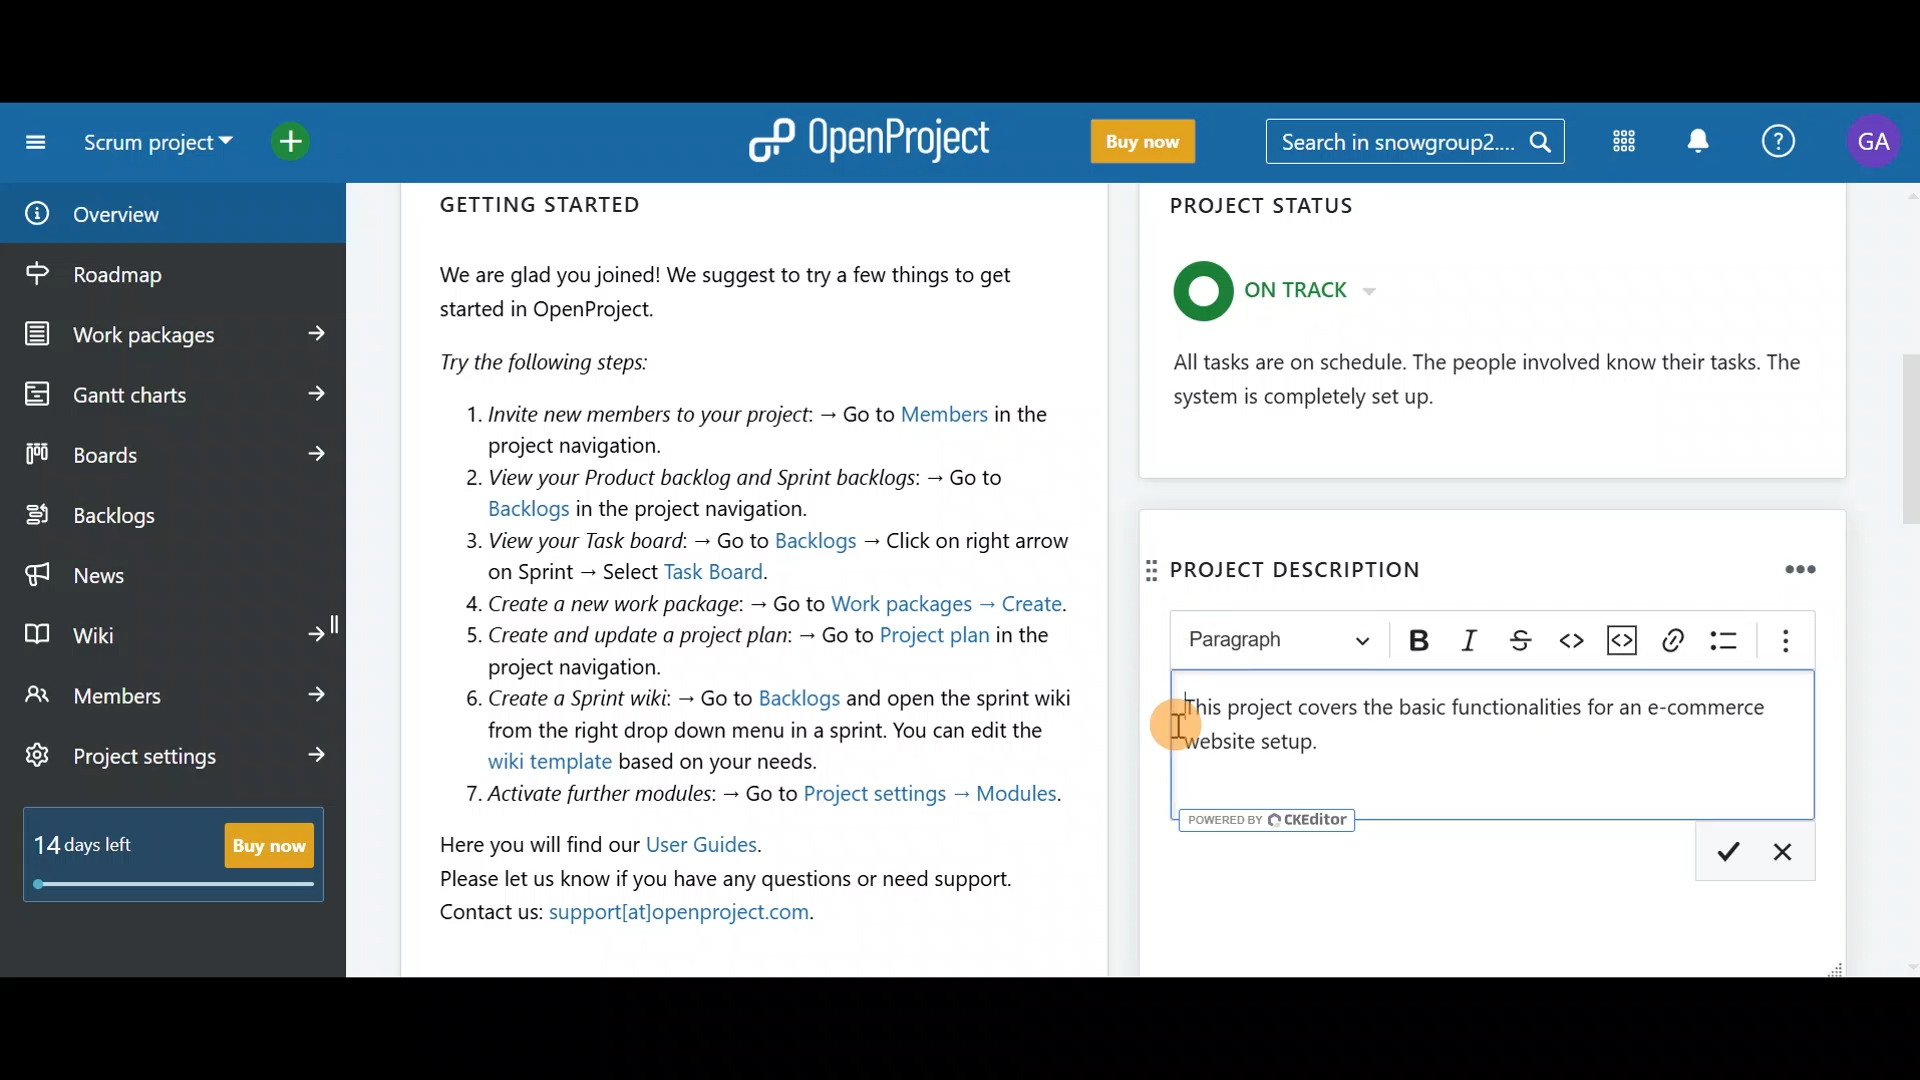 Image resolution: width=1920 pixels, height=1080 pixels. Describe the element at coordinates (1620, 146) in the screenshot. I see `Modules` at that location.